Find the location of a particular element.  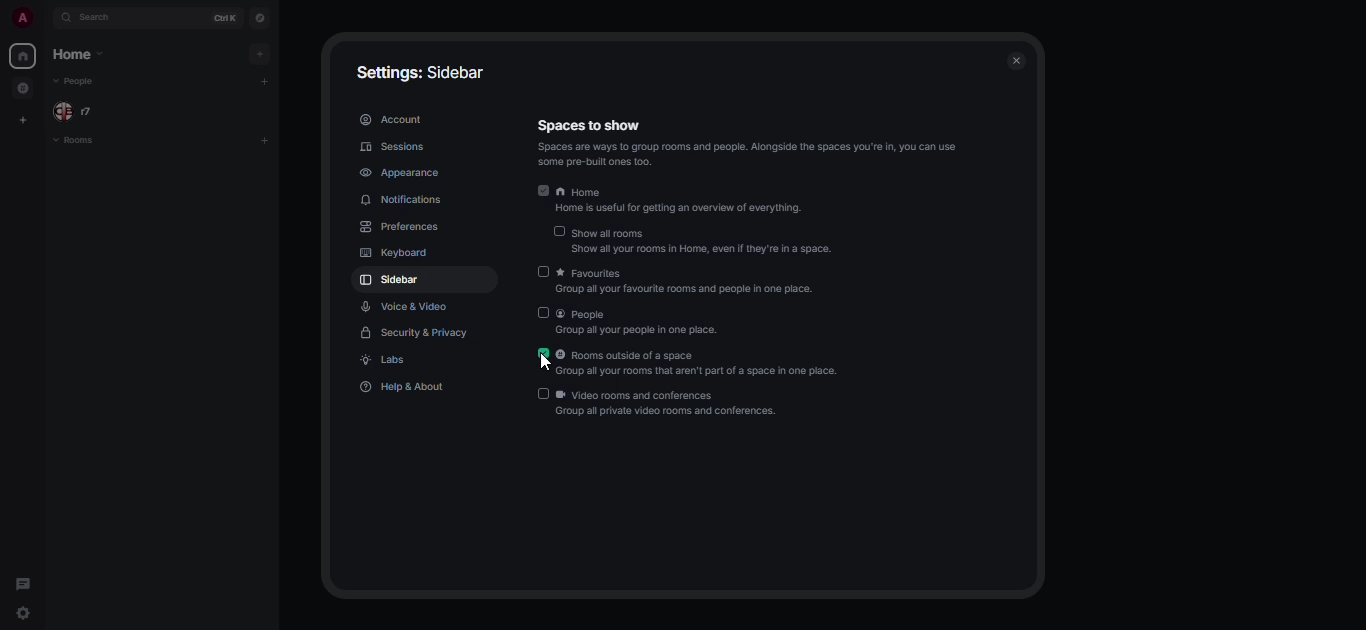

enabled is located at coordinates (544, 354).